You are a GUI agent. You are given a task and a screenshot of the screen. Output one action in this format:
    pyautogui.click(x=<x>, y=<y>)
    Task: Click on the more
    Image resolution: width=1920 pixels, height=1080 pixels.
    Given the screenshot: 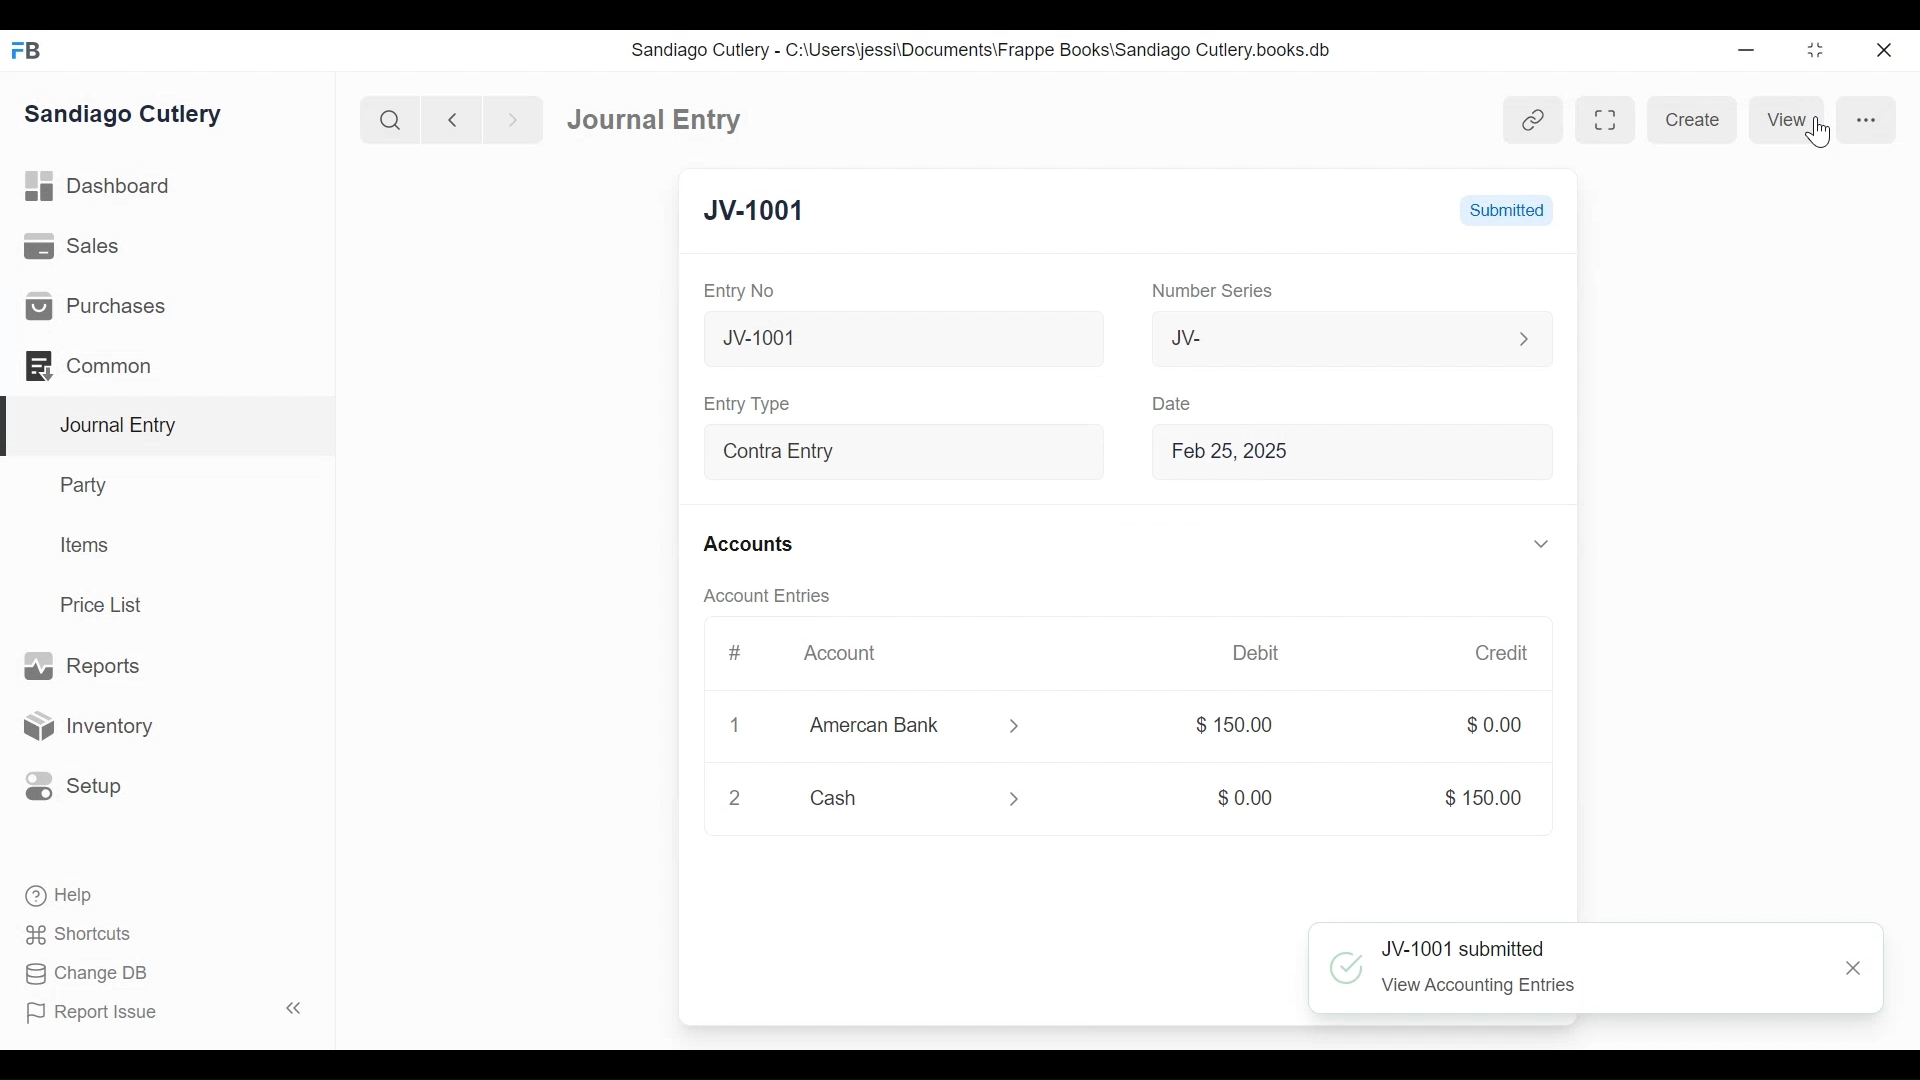 What is the action you would take?
    pyautogui.click(x=1856, y=120)
    